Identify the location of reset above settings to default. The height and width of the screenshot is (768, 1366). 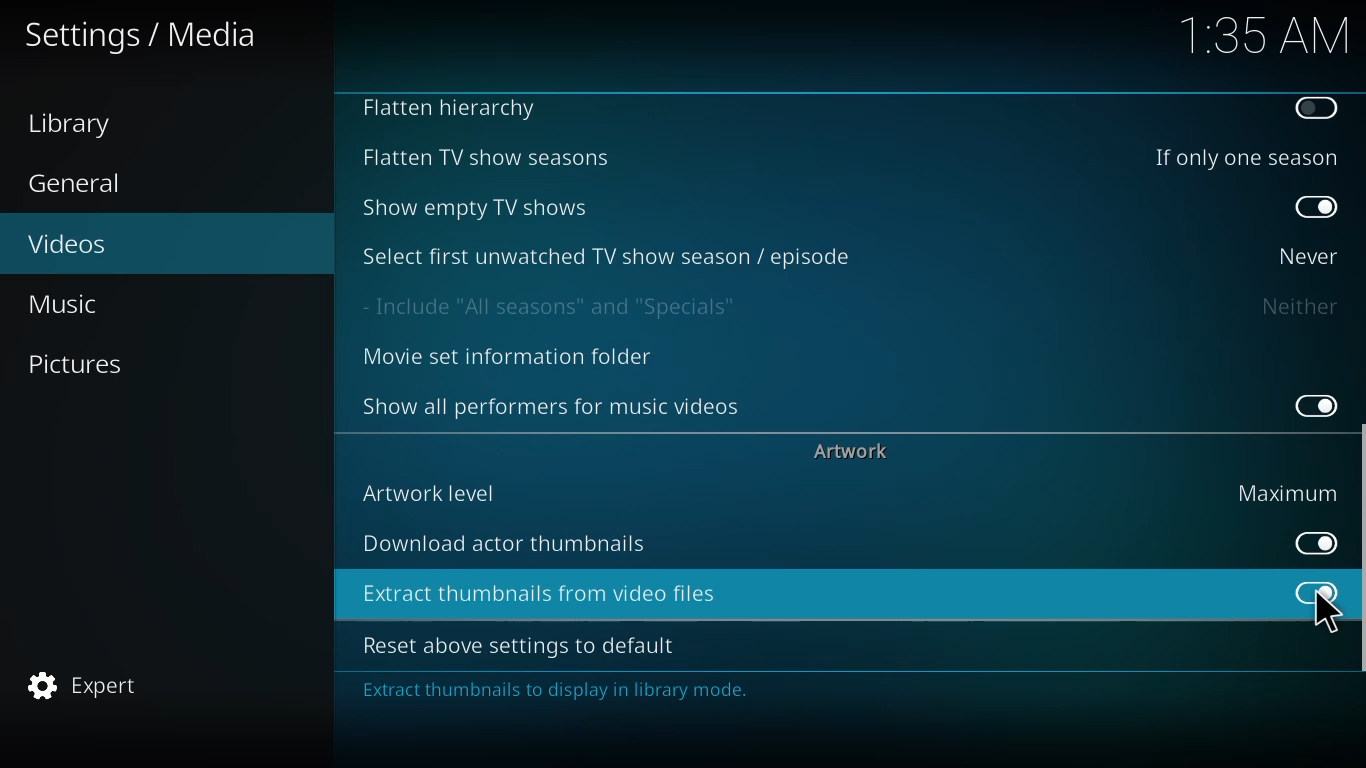
(524, 646).